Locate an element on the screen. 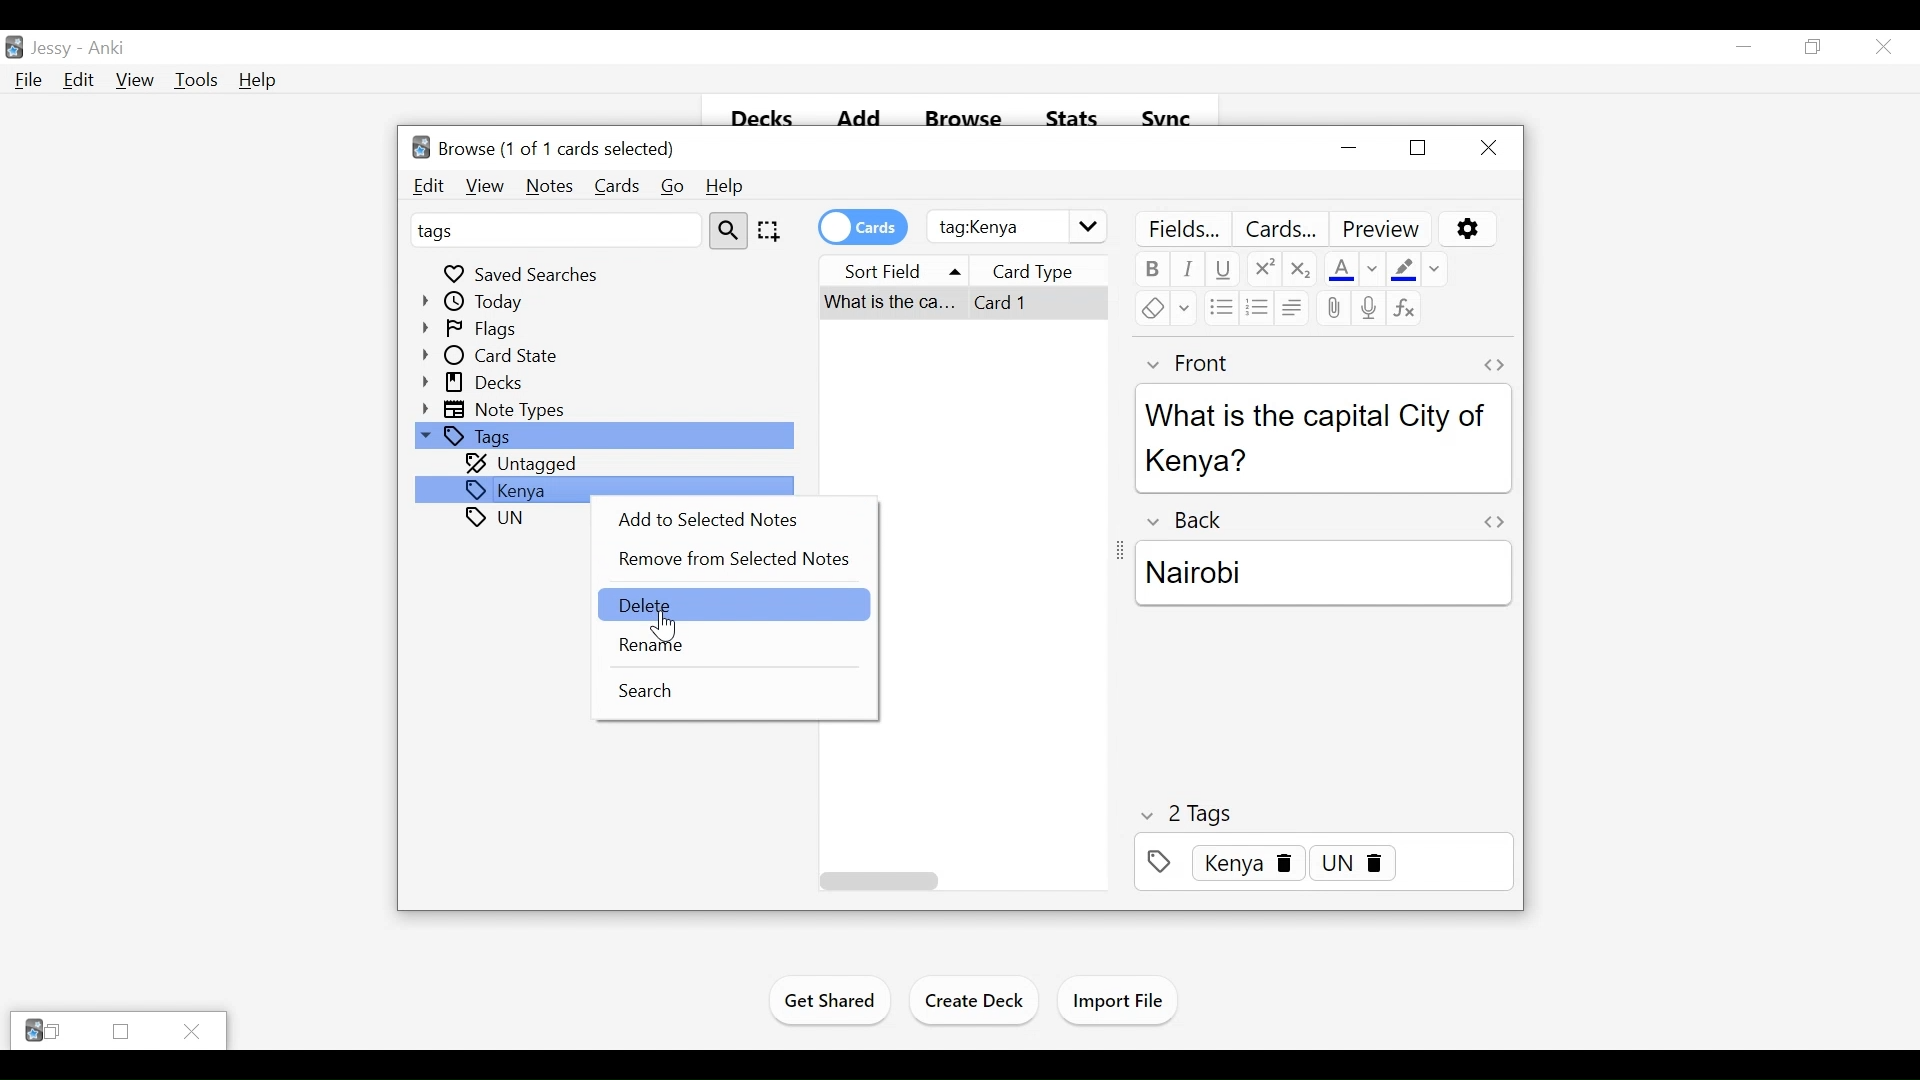  Help is located at coordinates (259, 81).